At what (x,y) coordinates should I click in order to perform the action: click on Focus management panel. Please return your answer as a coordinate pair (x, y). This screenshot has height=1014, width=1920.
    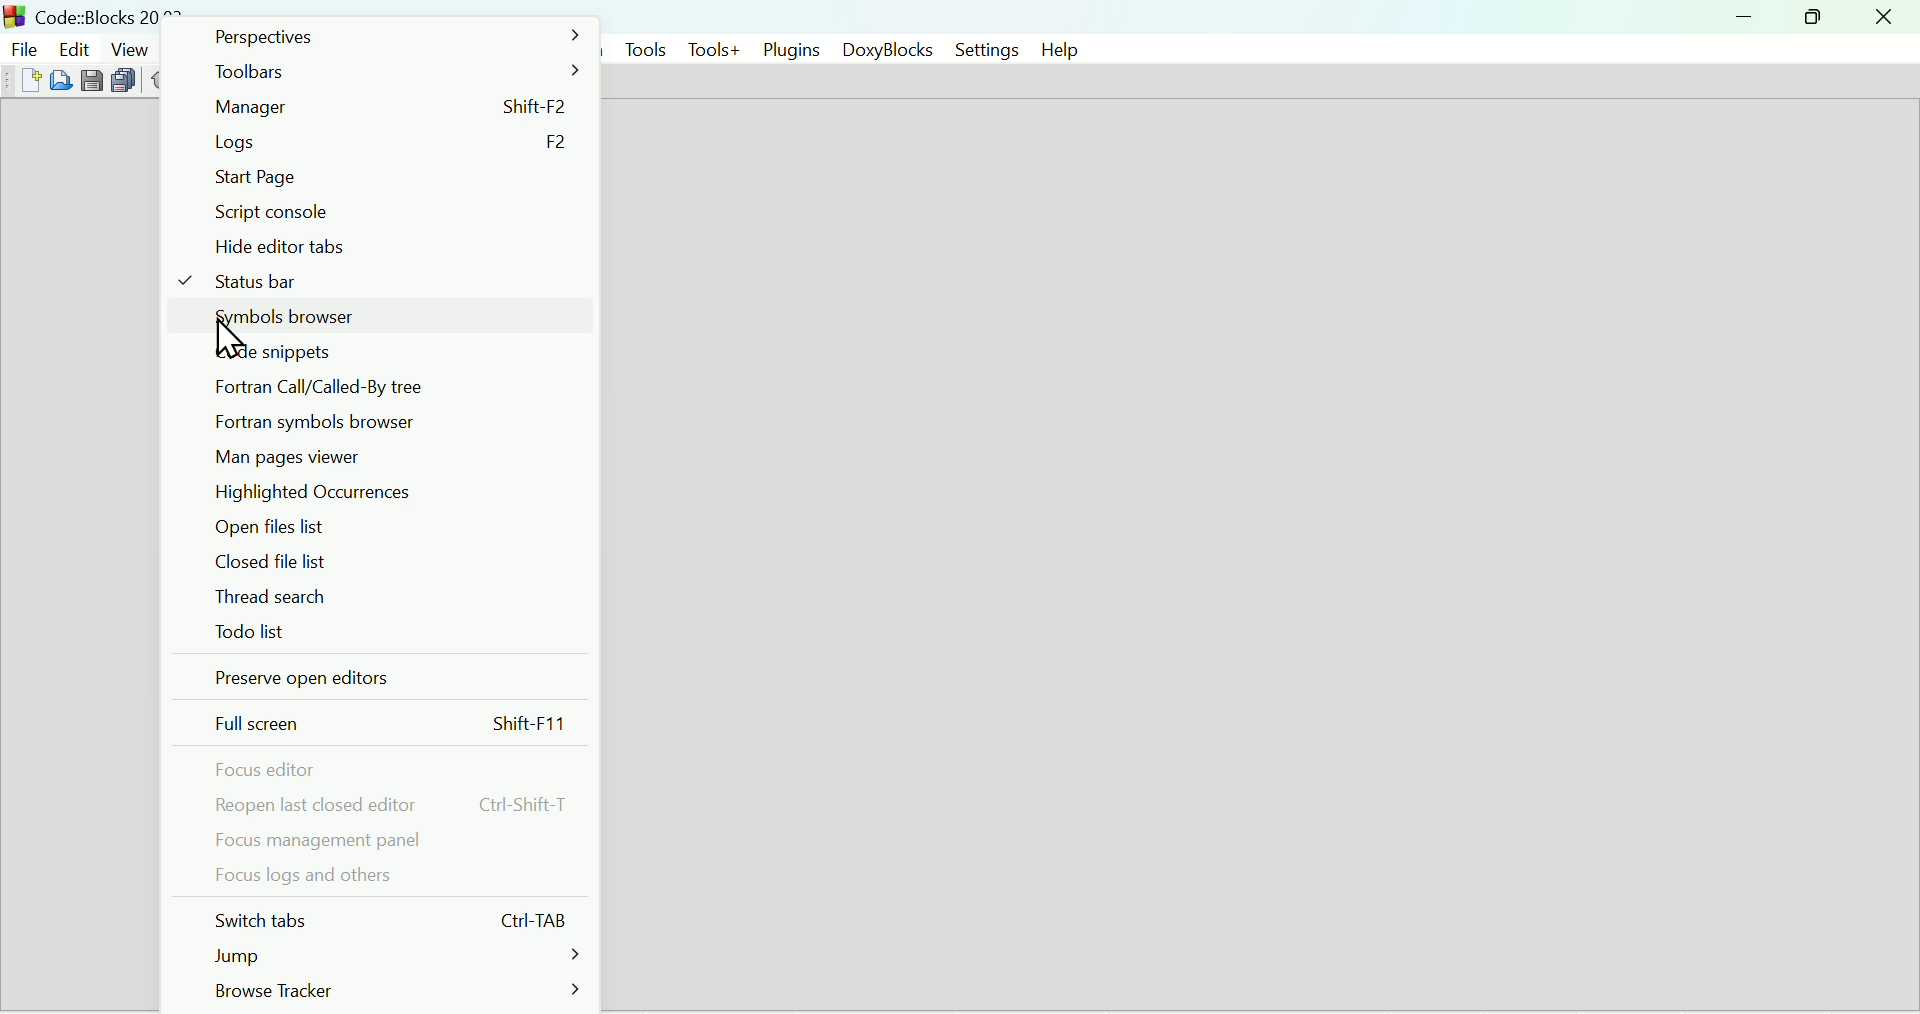
    Looking at the image, I should click on (389, 839).